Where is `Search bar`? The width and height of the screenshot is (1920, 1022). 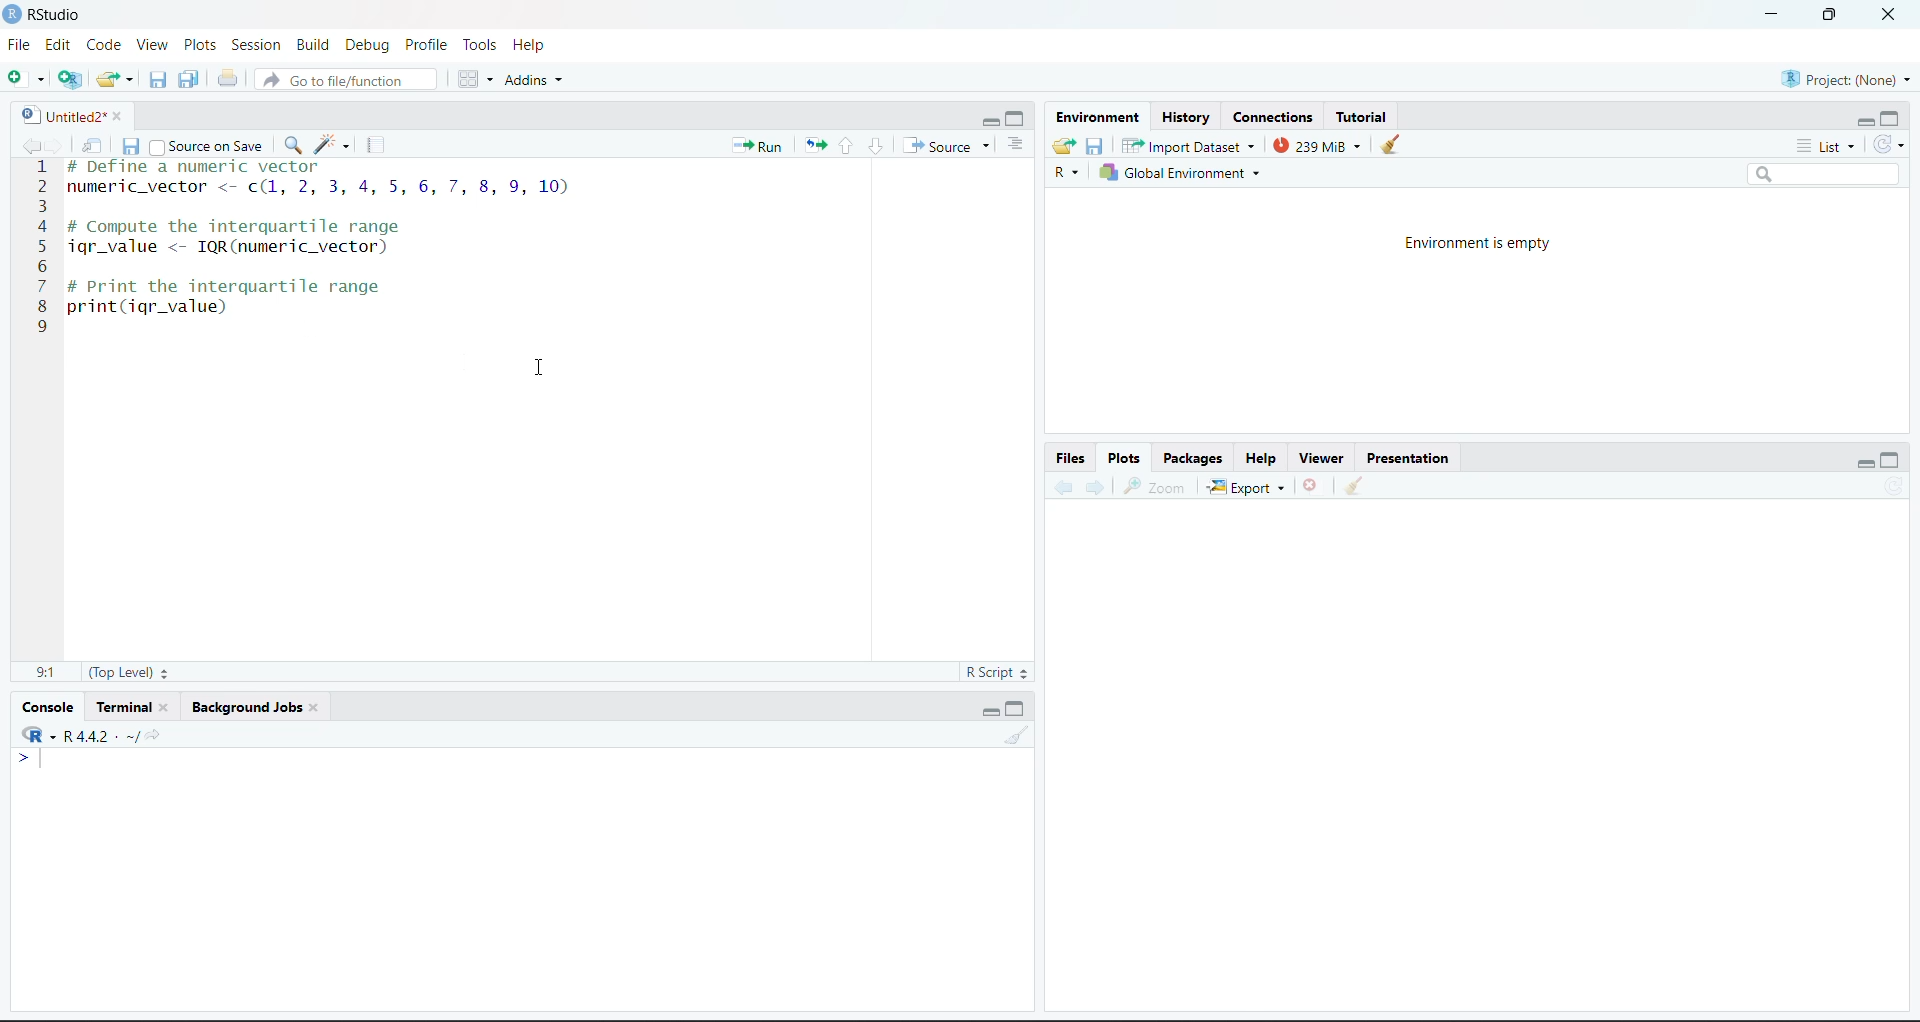
Search bar is located at coordinates (1834, 177).